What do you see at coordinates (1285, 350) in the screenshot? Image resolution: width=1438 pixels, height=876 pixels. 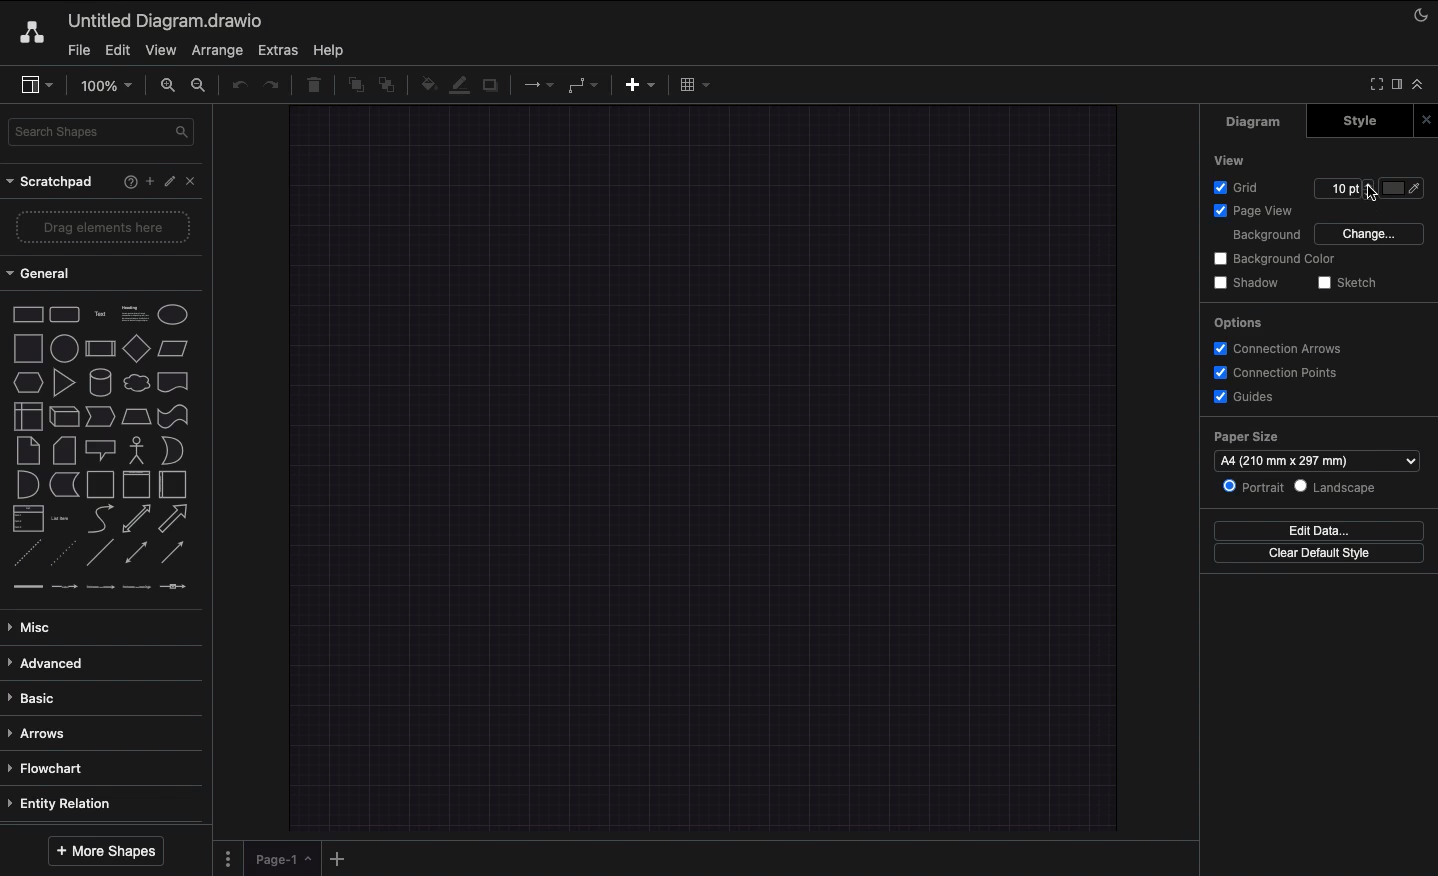 I see `Connection arrows` at bounding box center [1285, 350].